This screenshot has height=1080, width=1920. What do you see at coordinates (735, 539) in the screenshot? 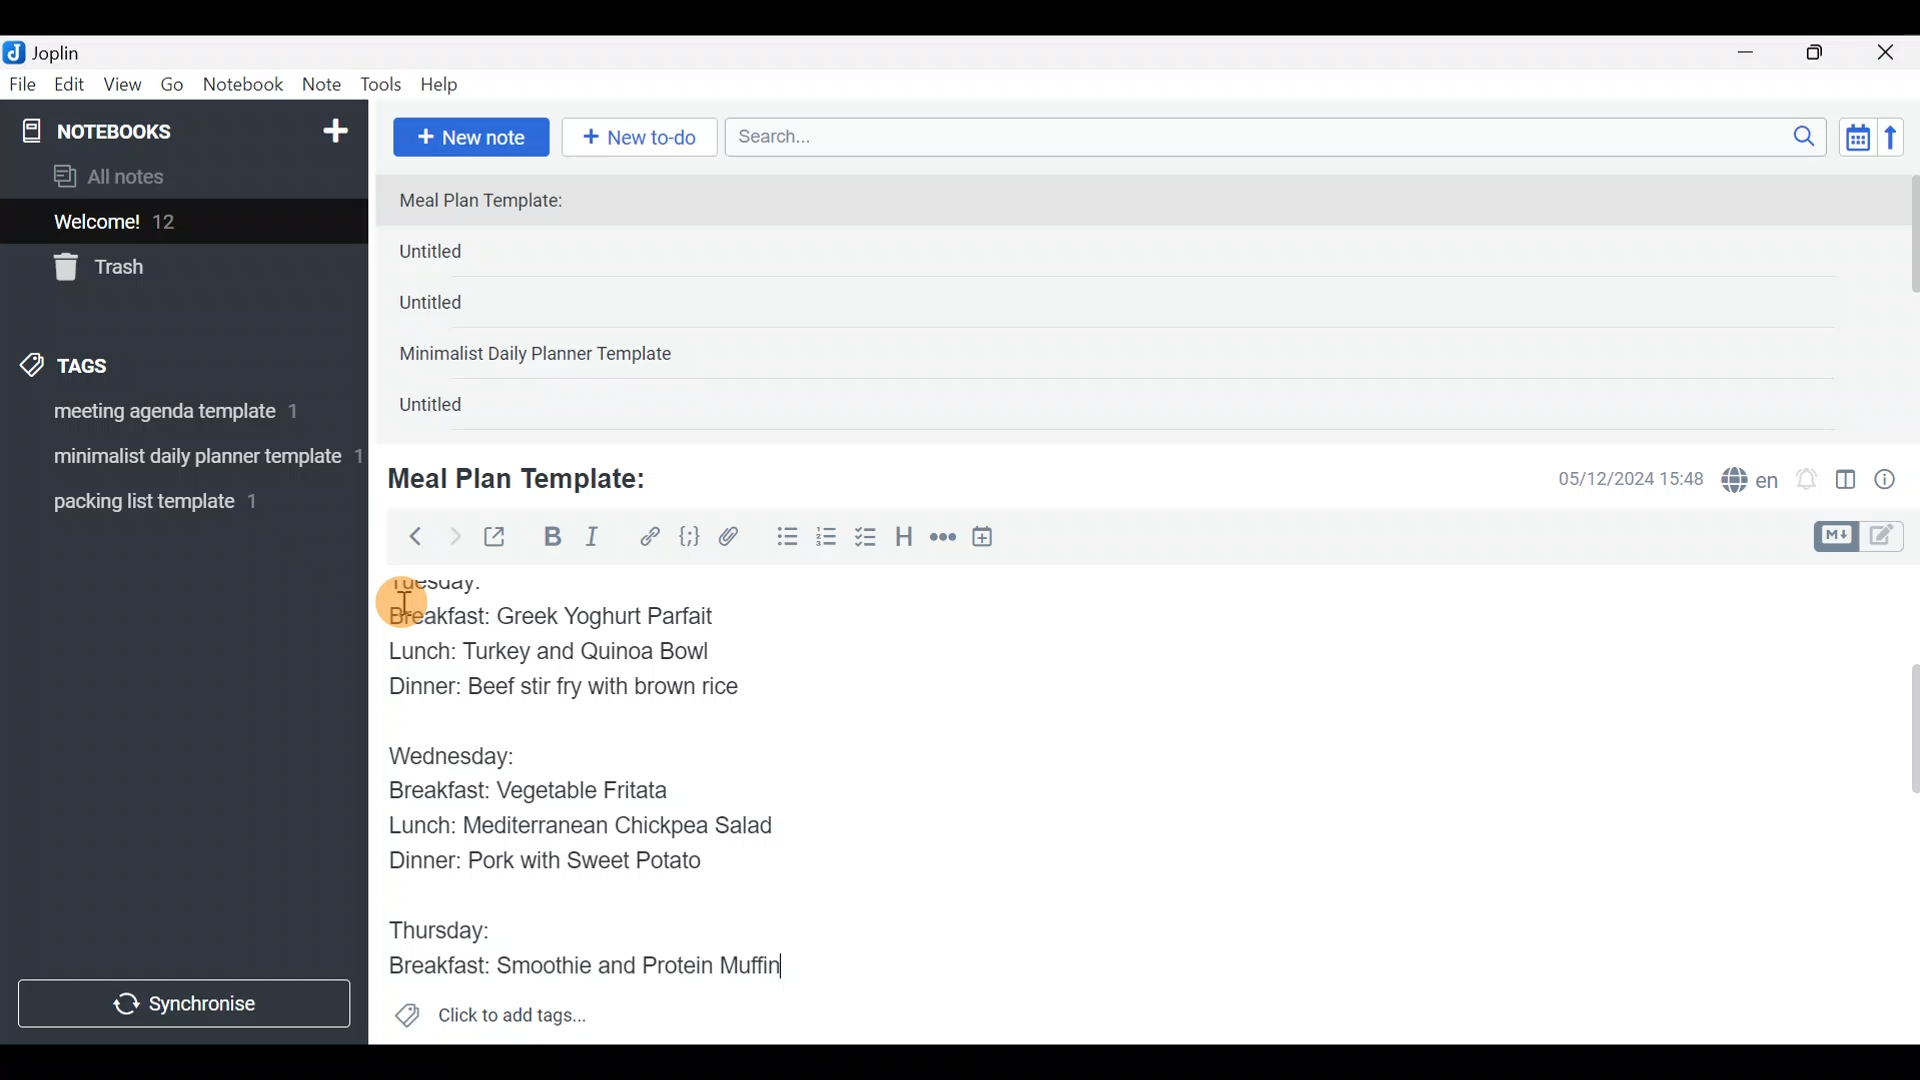
I see `Attach file` at bounding box center [735, 539].